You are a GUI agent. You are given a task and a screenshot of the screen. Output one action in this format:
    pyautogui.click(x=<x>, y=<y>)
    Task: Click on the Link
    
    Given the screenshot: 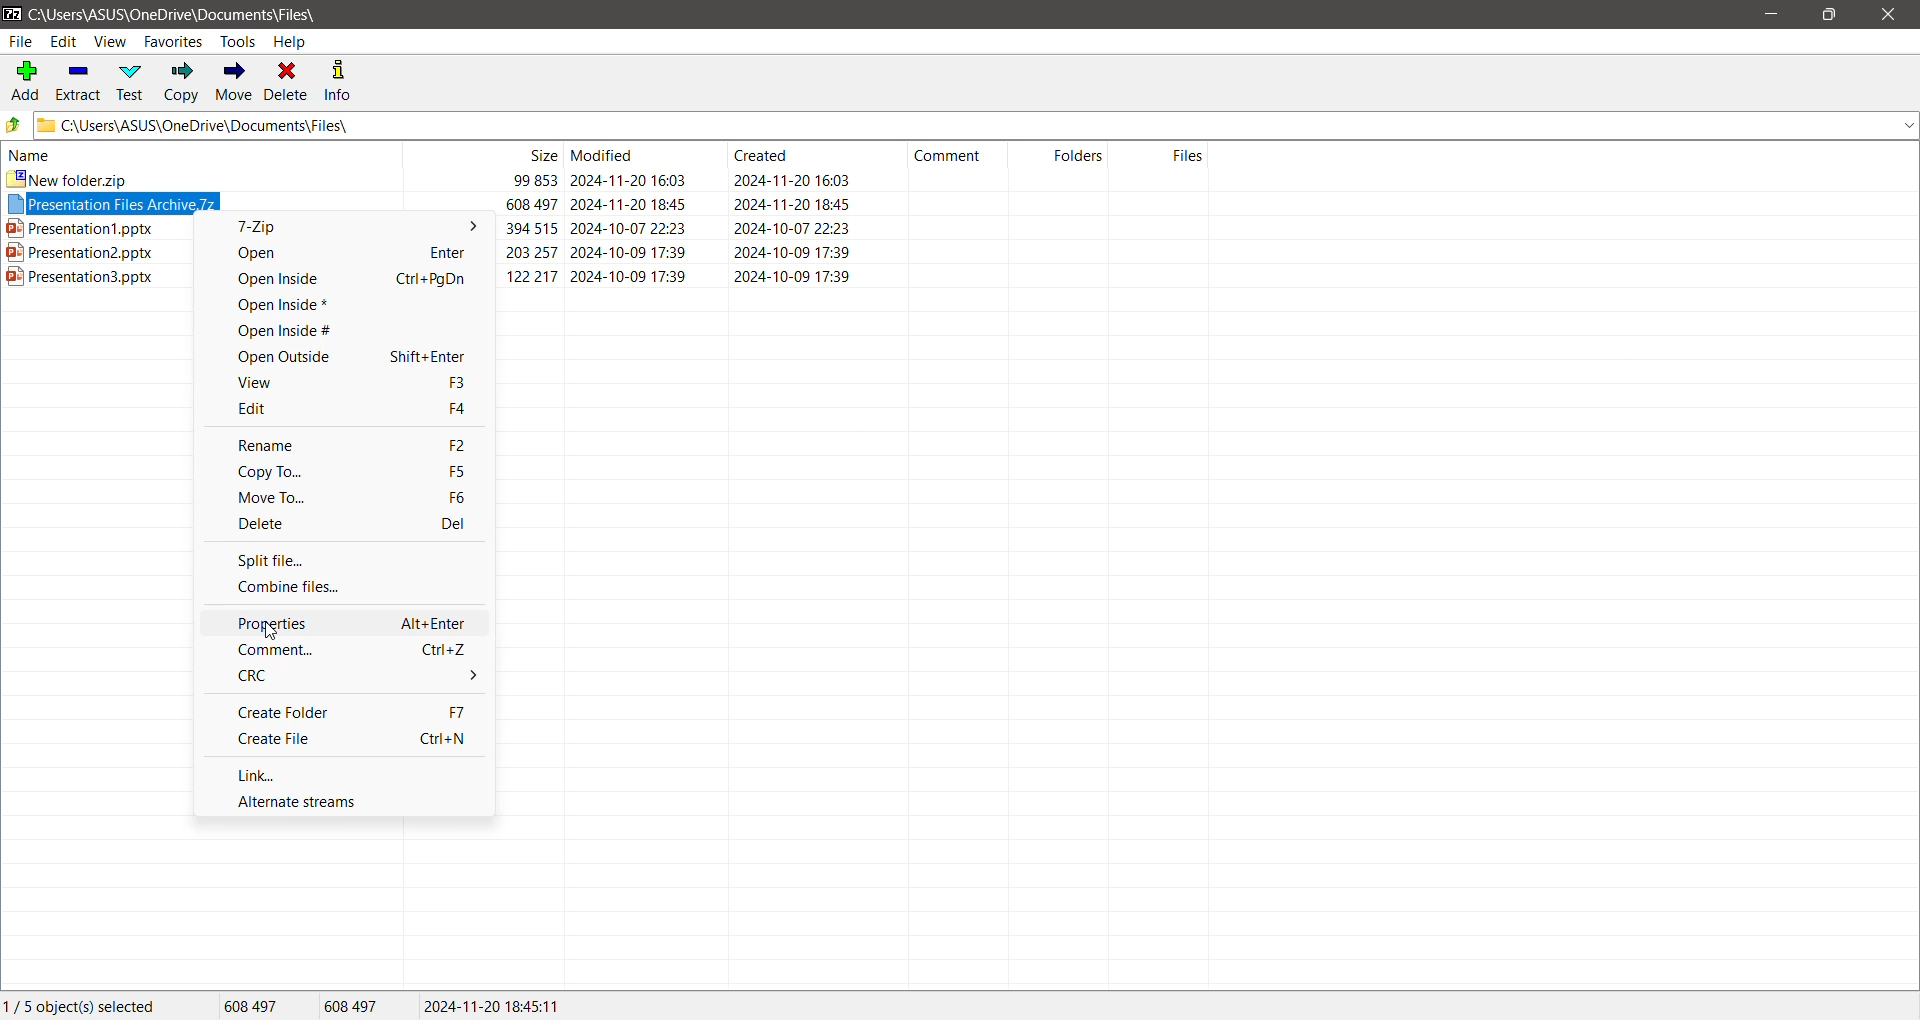 What is the action you would take?
    pyautogui.click(x=262, y=774)
    